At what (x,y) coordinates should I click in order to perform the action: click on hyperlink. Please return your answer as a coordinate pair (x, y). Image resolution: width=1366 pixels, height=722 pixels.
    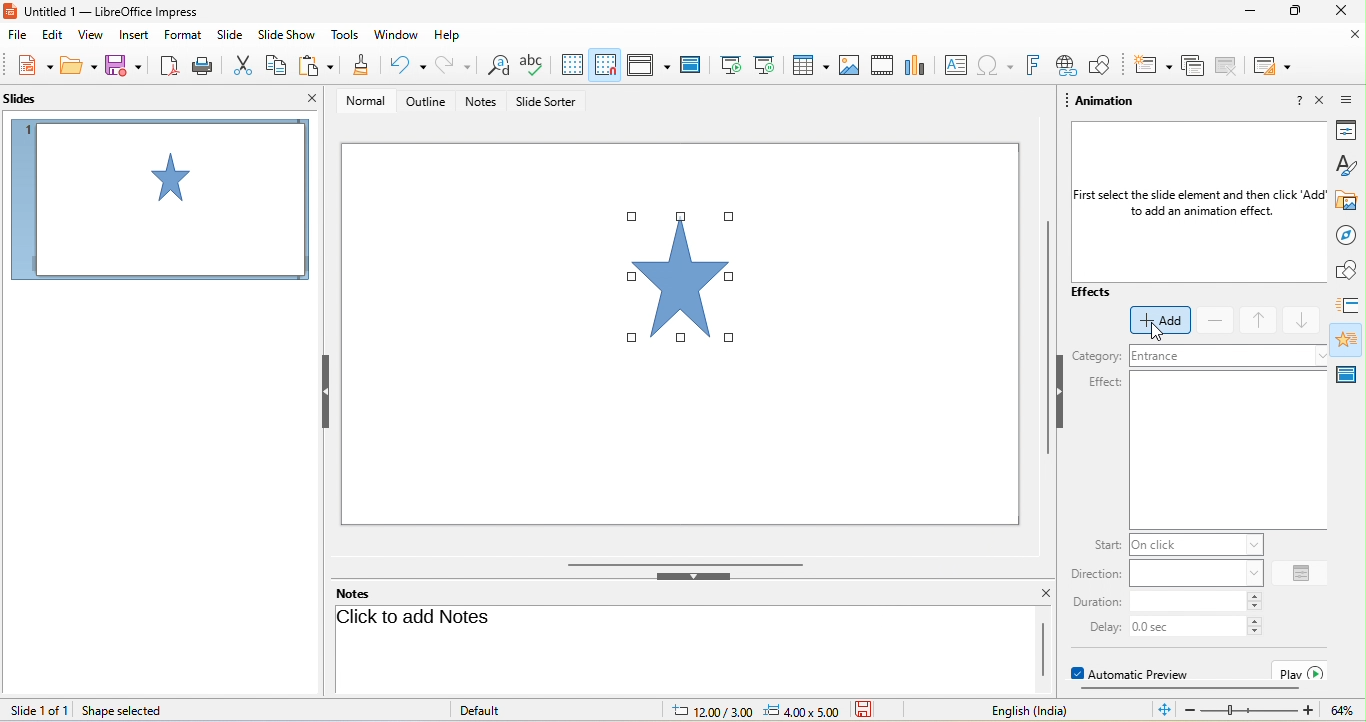
    Looking at the image, I should click on (1066, 65).